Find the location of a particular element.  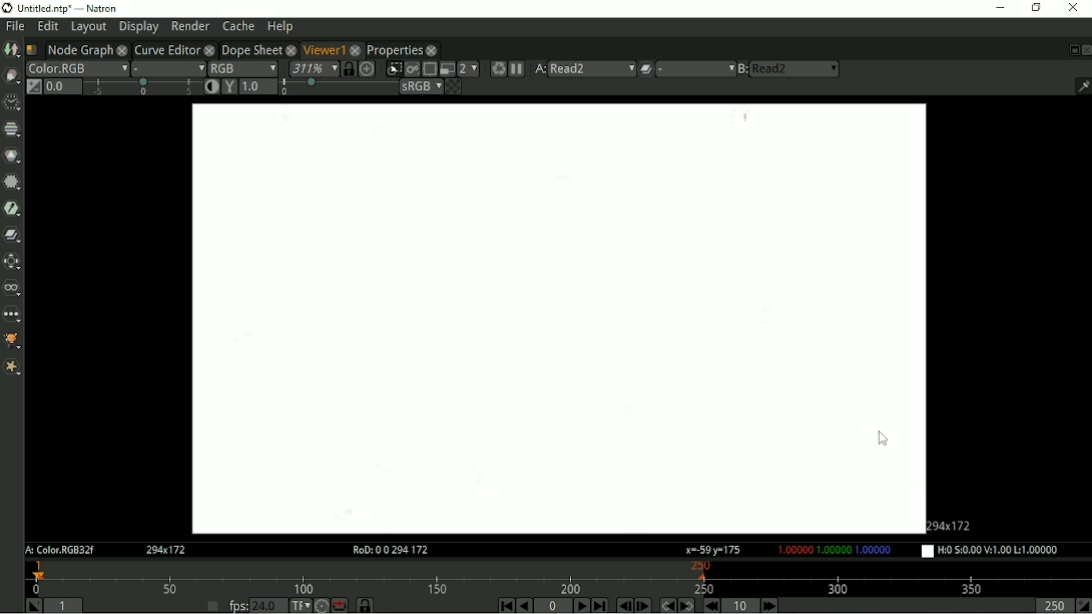

Extra is located at coordinates (12, 368).